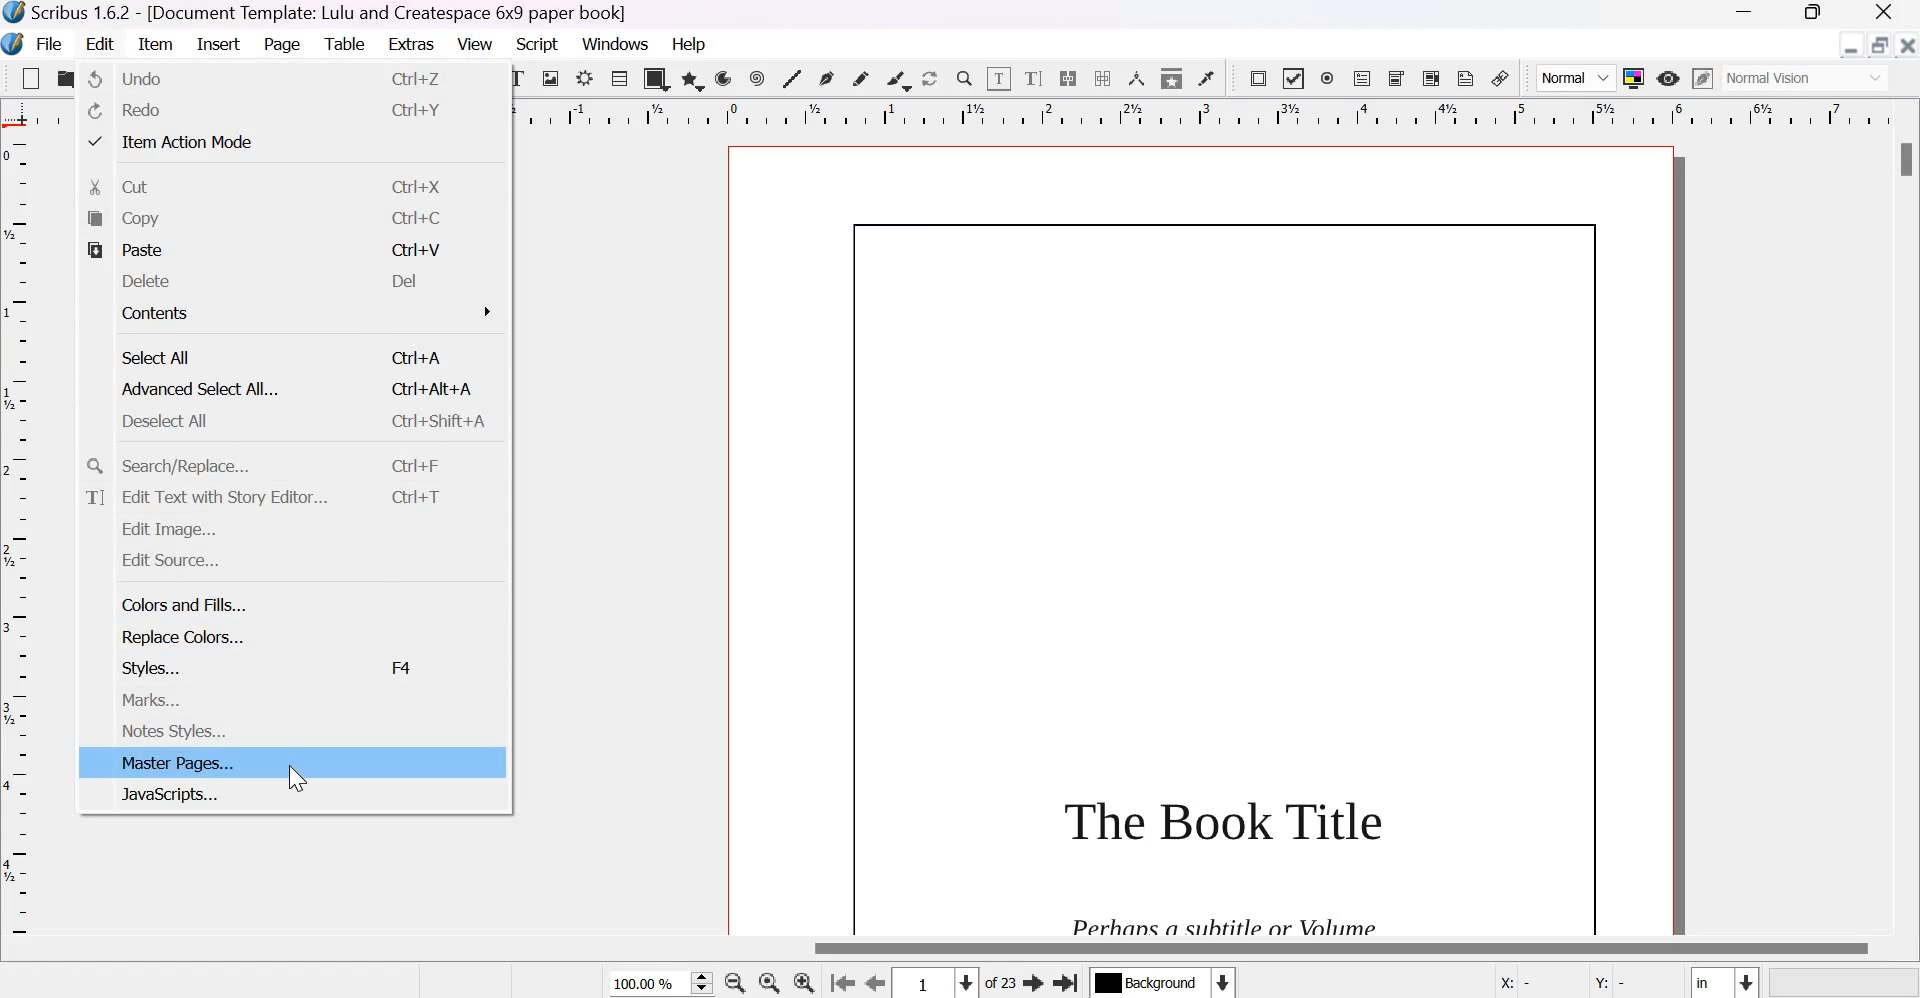 The image size is (1920, 998). What do you see at coordinates (92, 111) in the screenshot?
I see `redo icon` at bounding box center [92, 111].